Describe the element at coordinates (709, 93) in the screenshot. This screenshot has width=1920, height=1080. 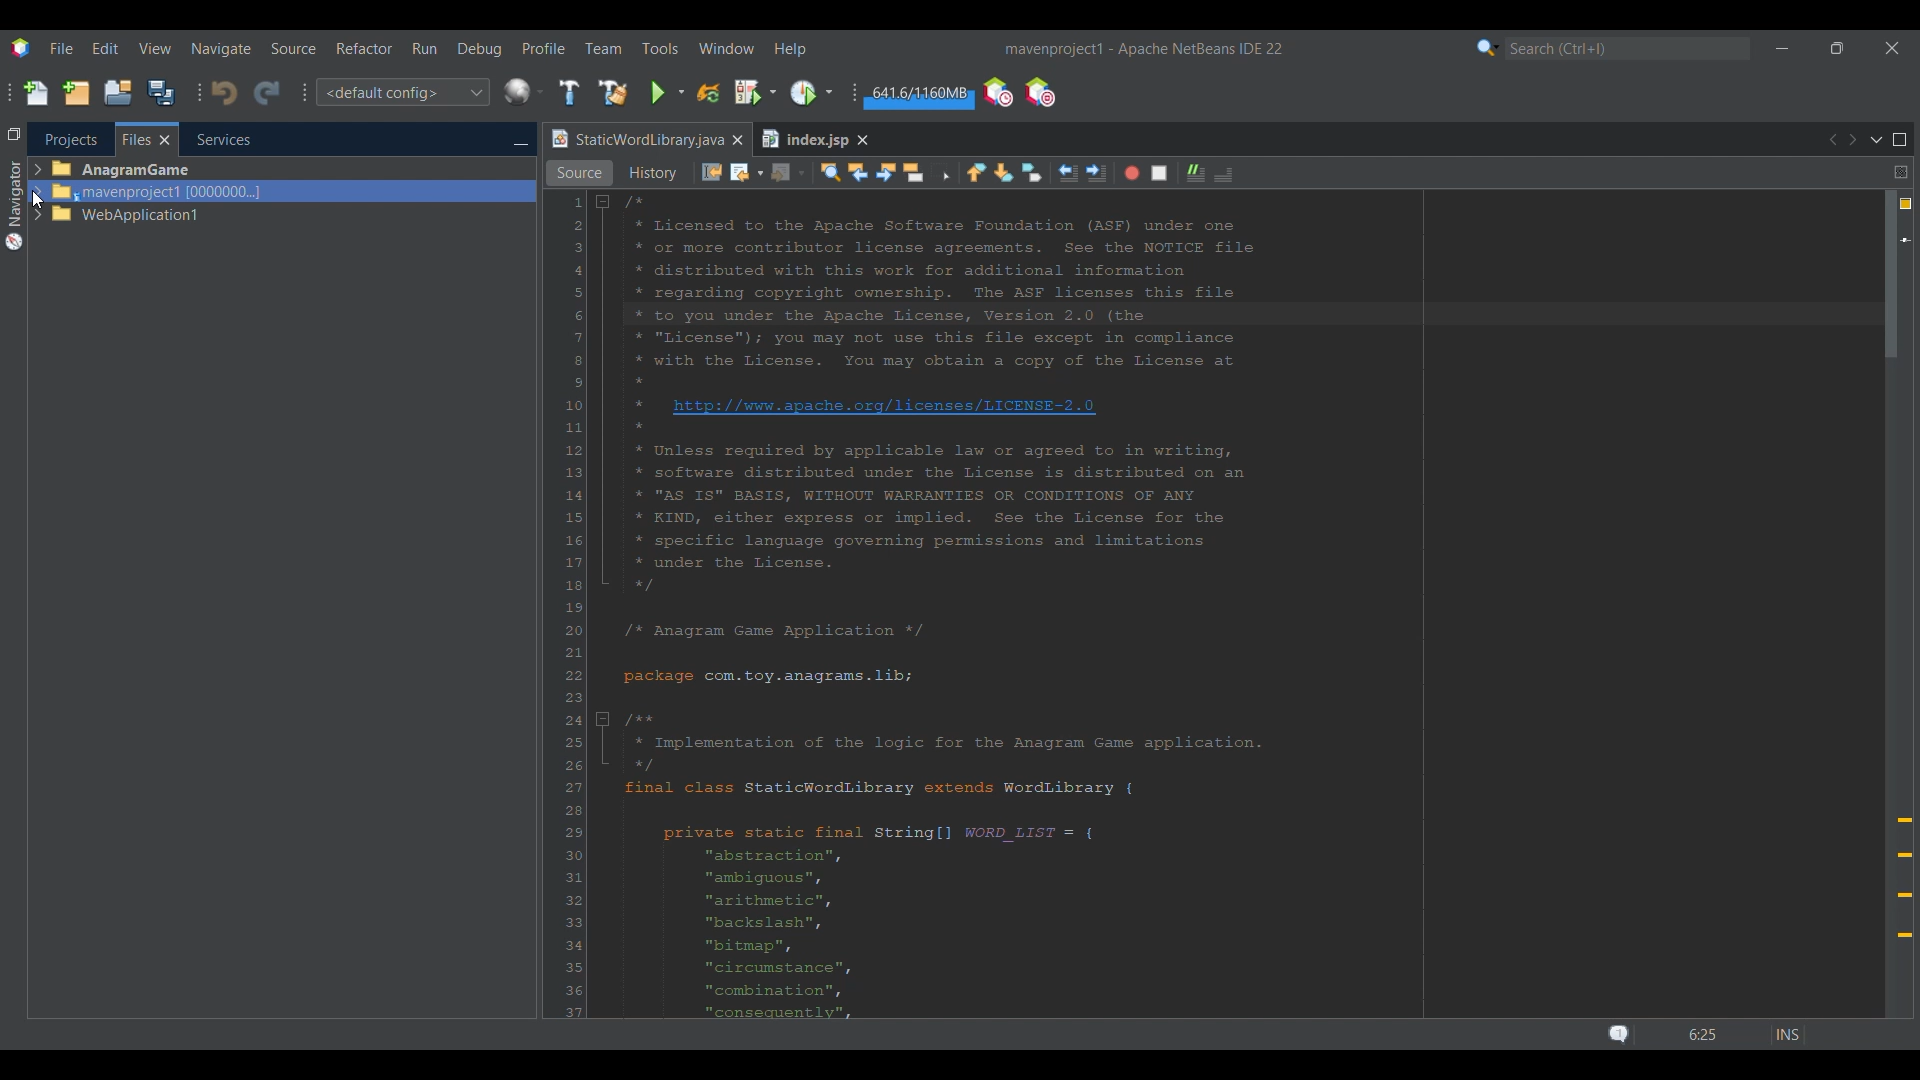
I see `Reload` at that location.